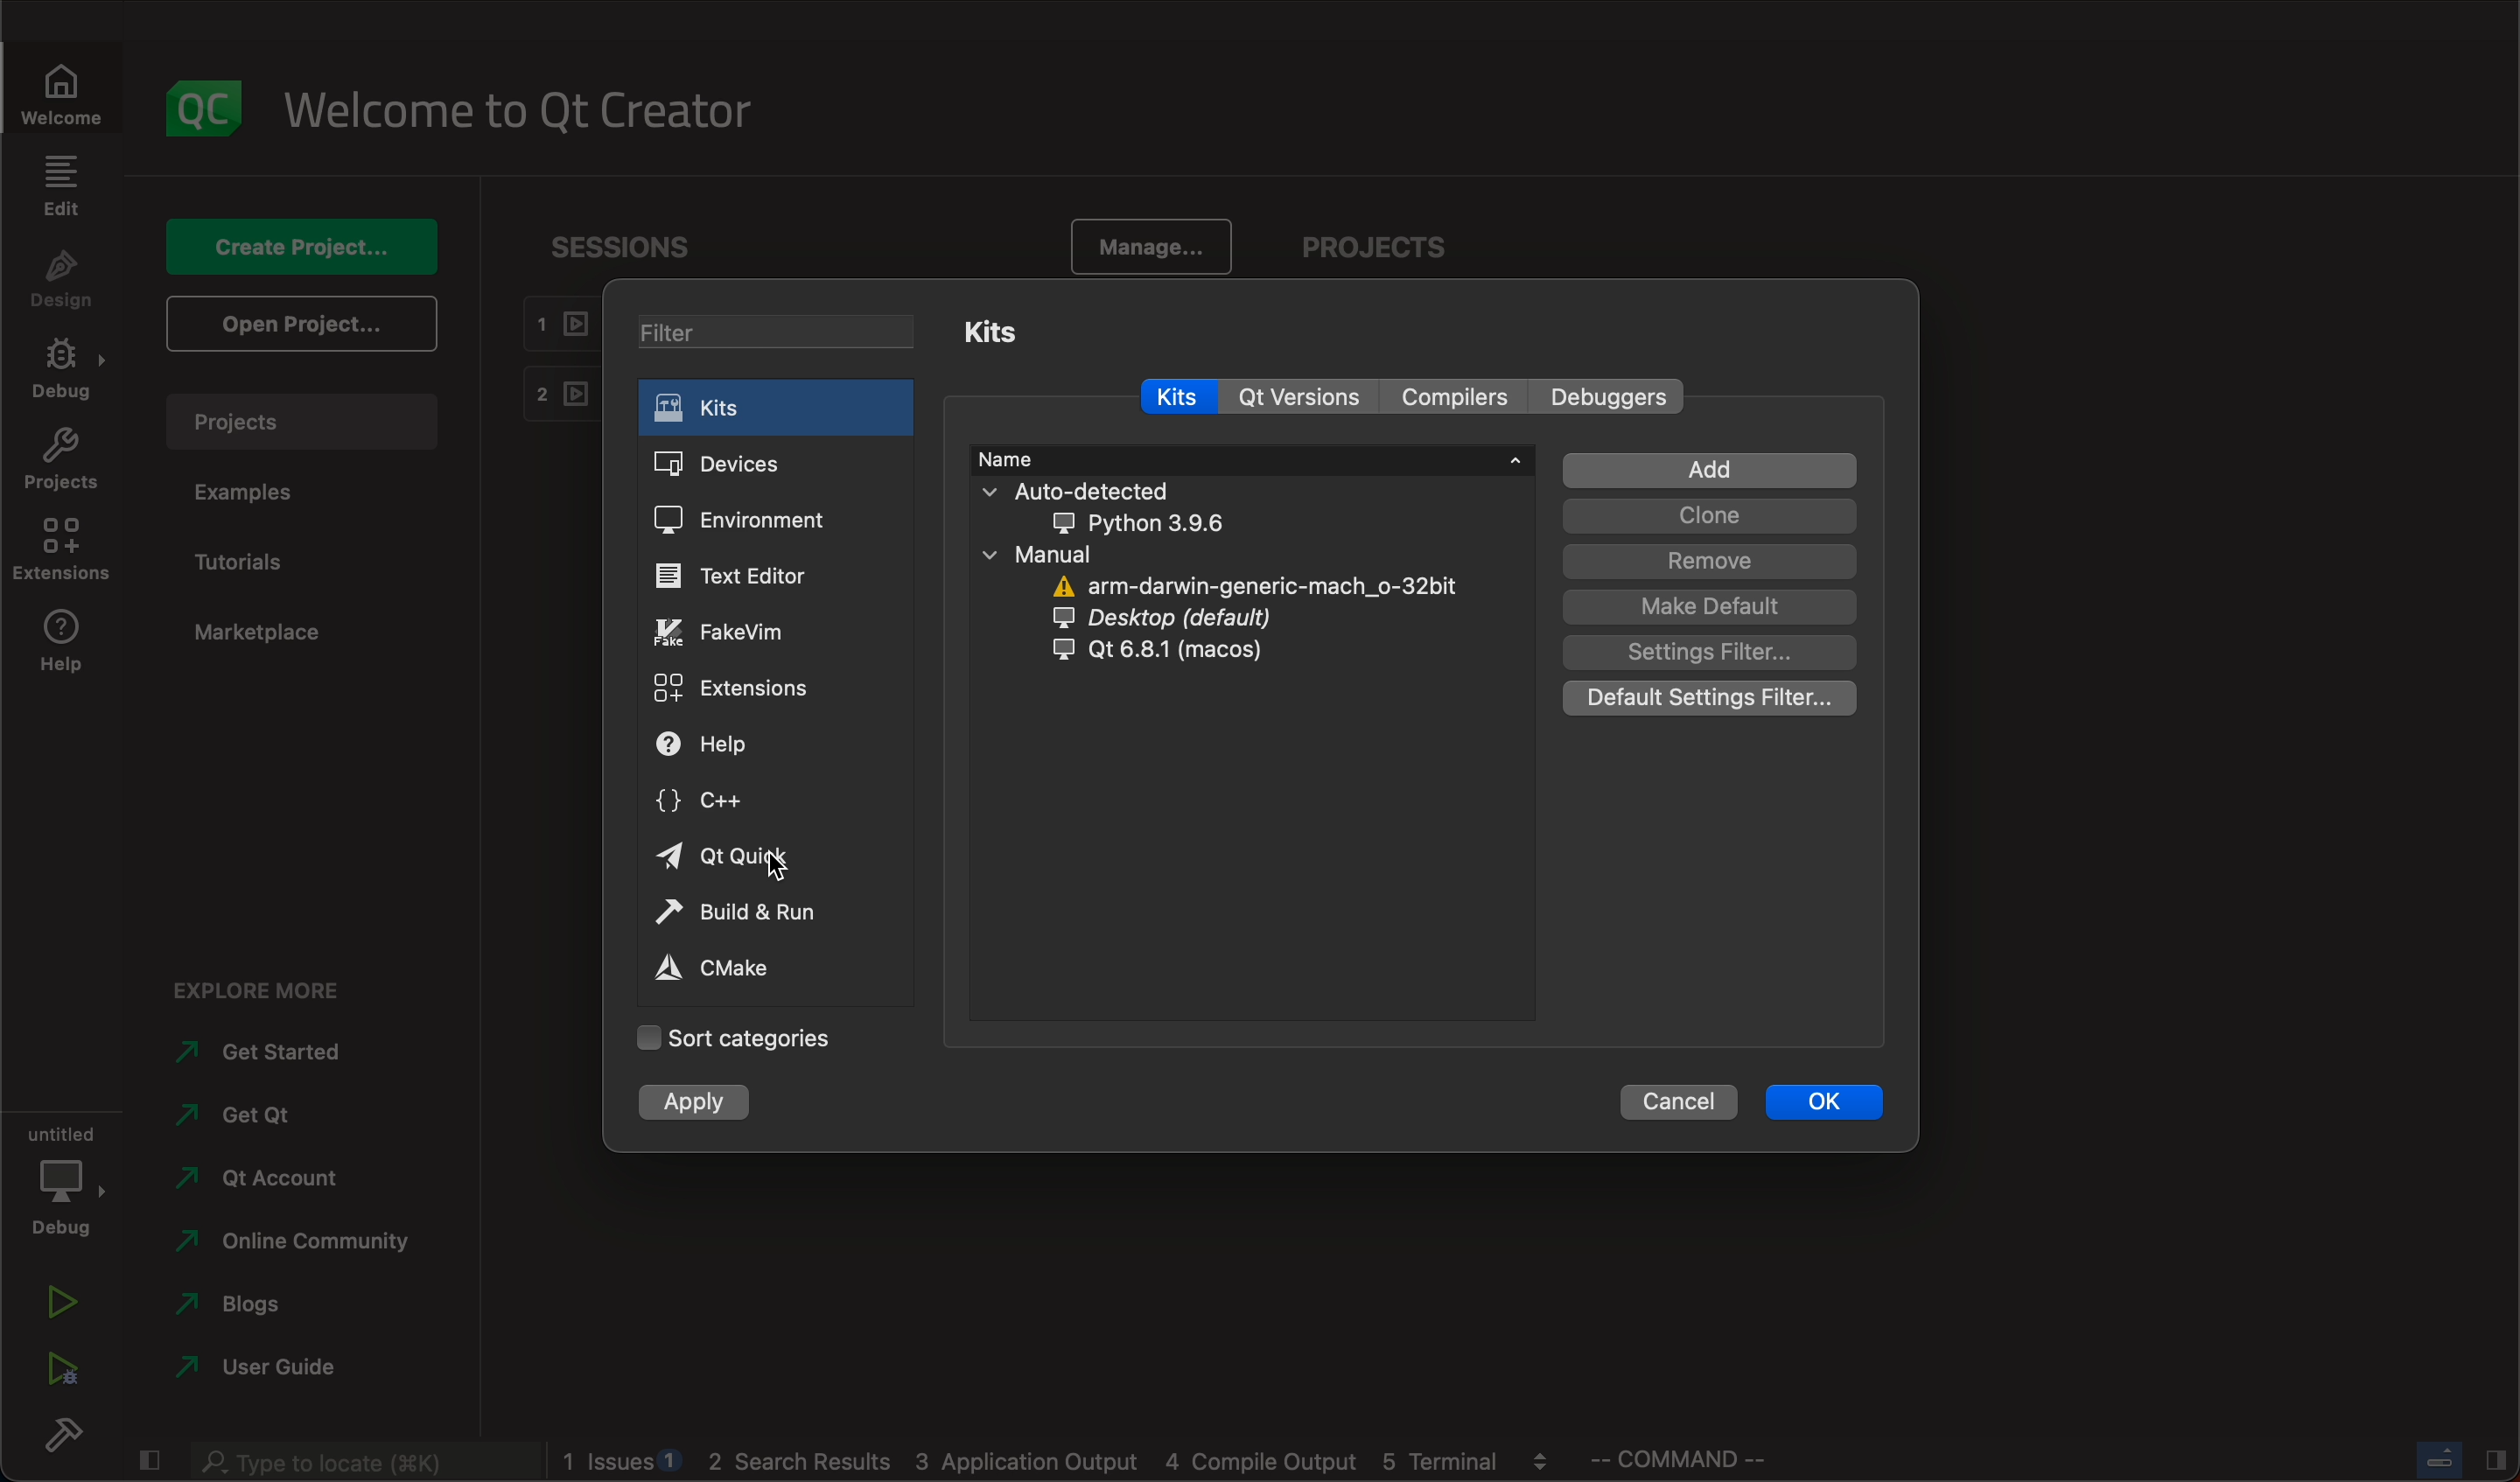 Image resolution: width=2520 pixels, height=1482 pixels. Describe the element at coordinates (59, 549) in the screenshot. I see `extensions` at that location.